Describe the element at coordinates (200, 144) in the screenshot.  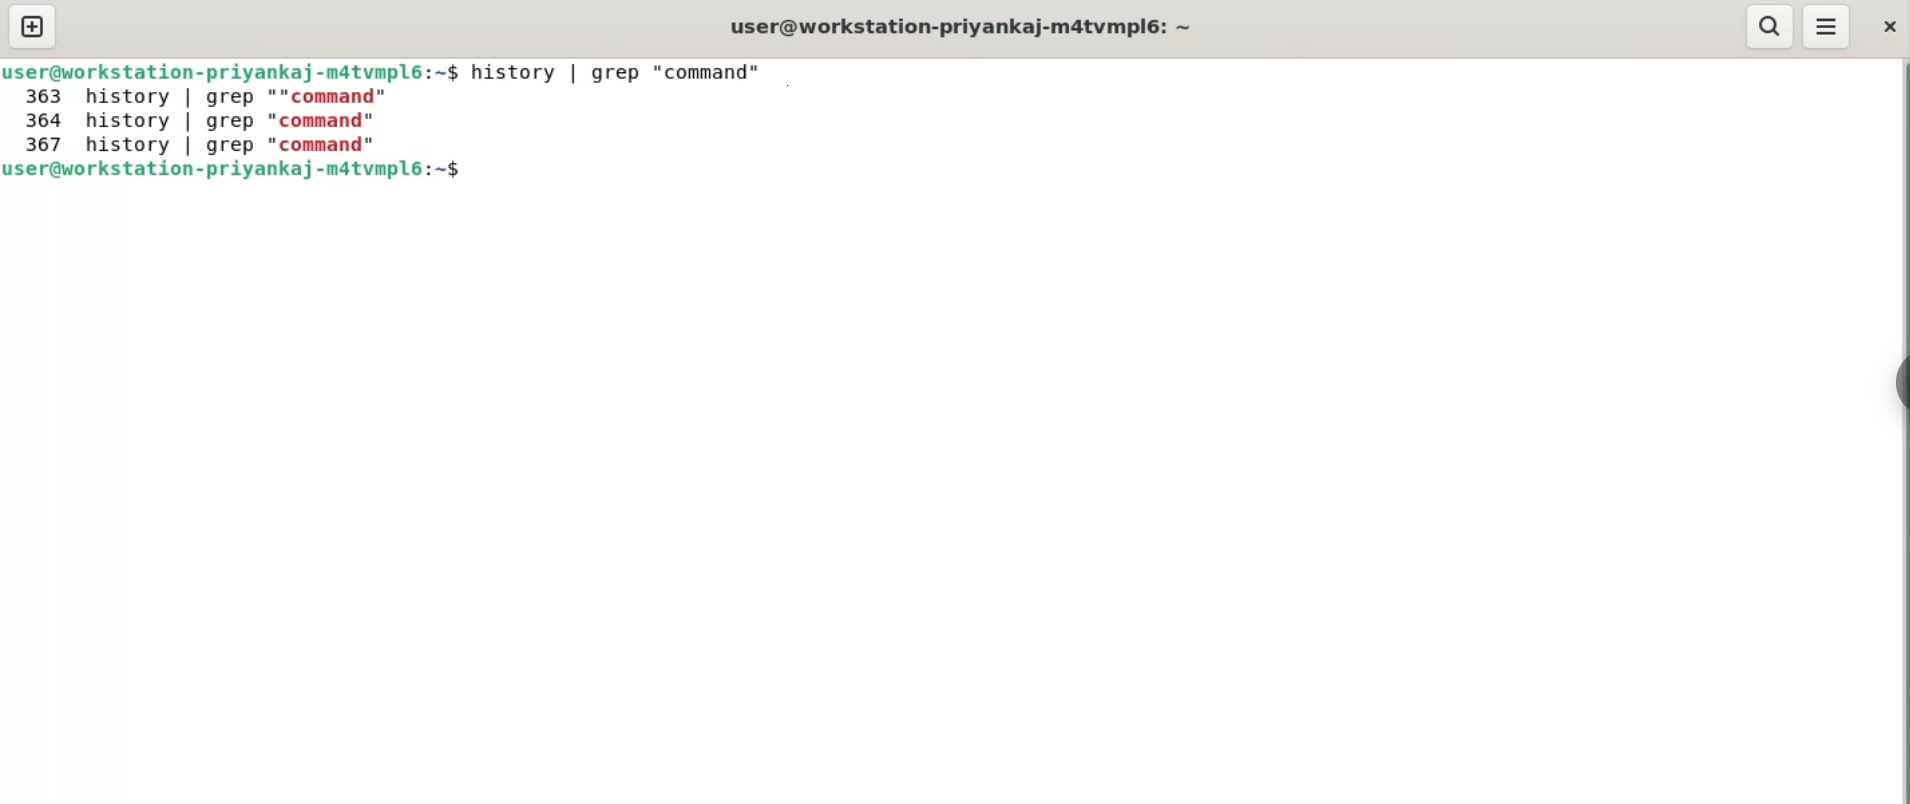
I see `367 history | grep "command"` at that location.